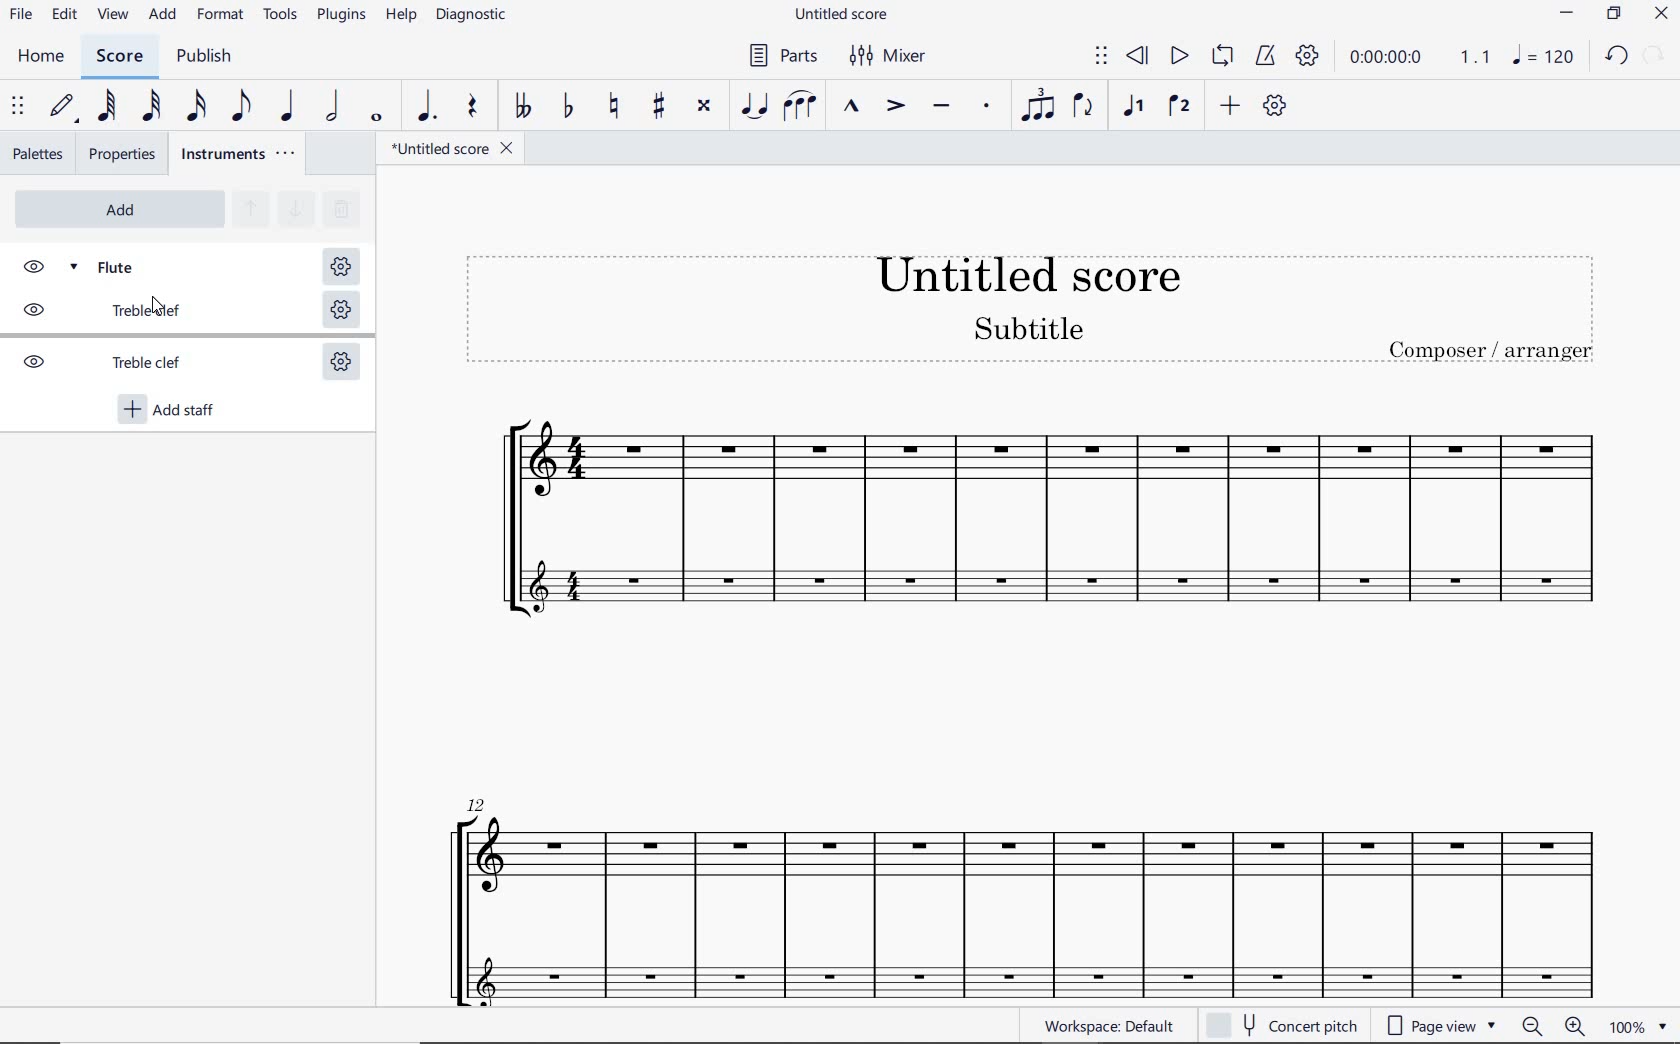 The height and width of the screenshot is (1044, 1680). I want to click on SELECT TO MOVE, so click(1100, 56).